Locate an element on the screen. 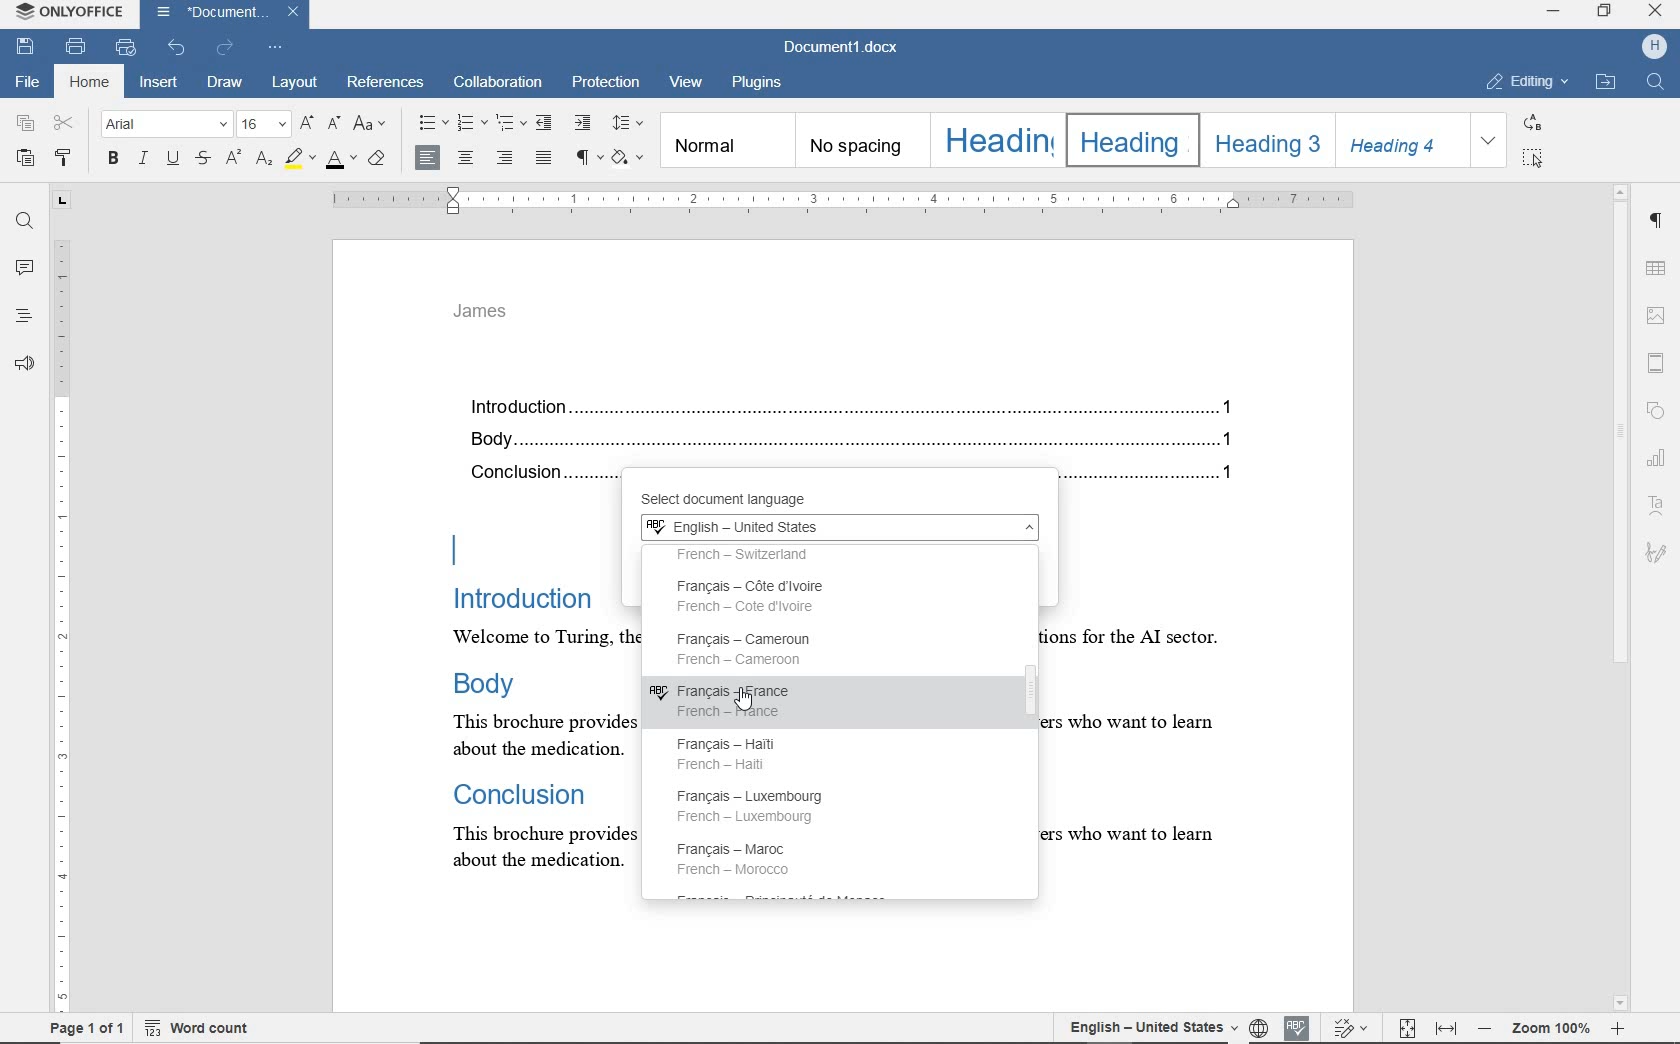 The width and height of the screenshot is (1680, 1044). protection is located at coordinates (606, 85).